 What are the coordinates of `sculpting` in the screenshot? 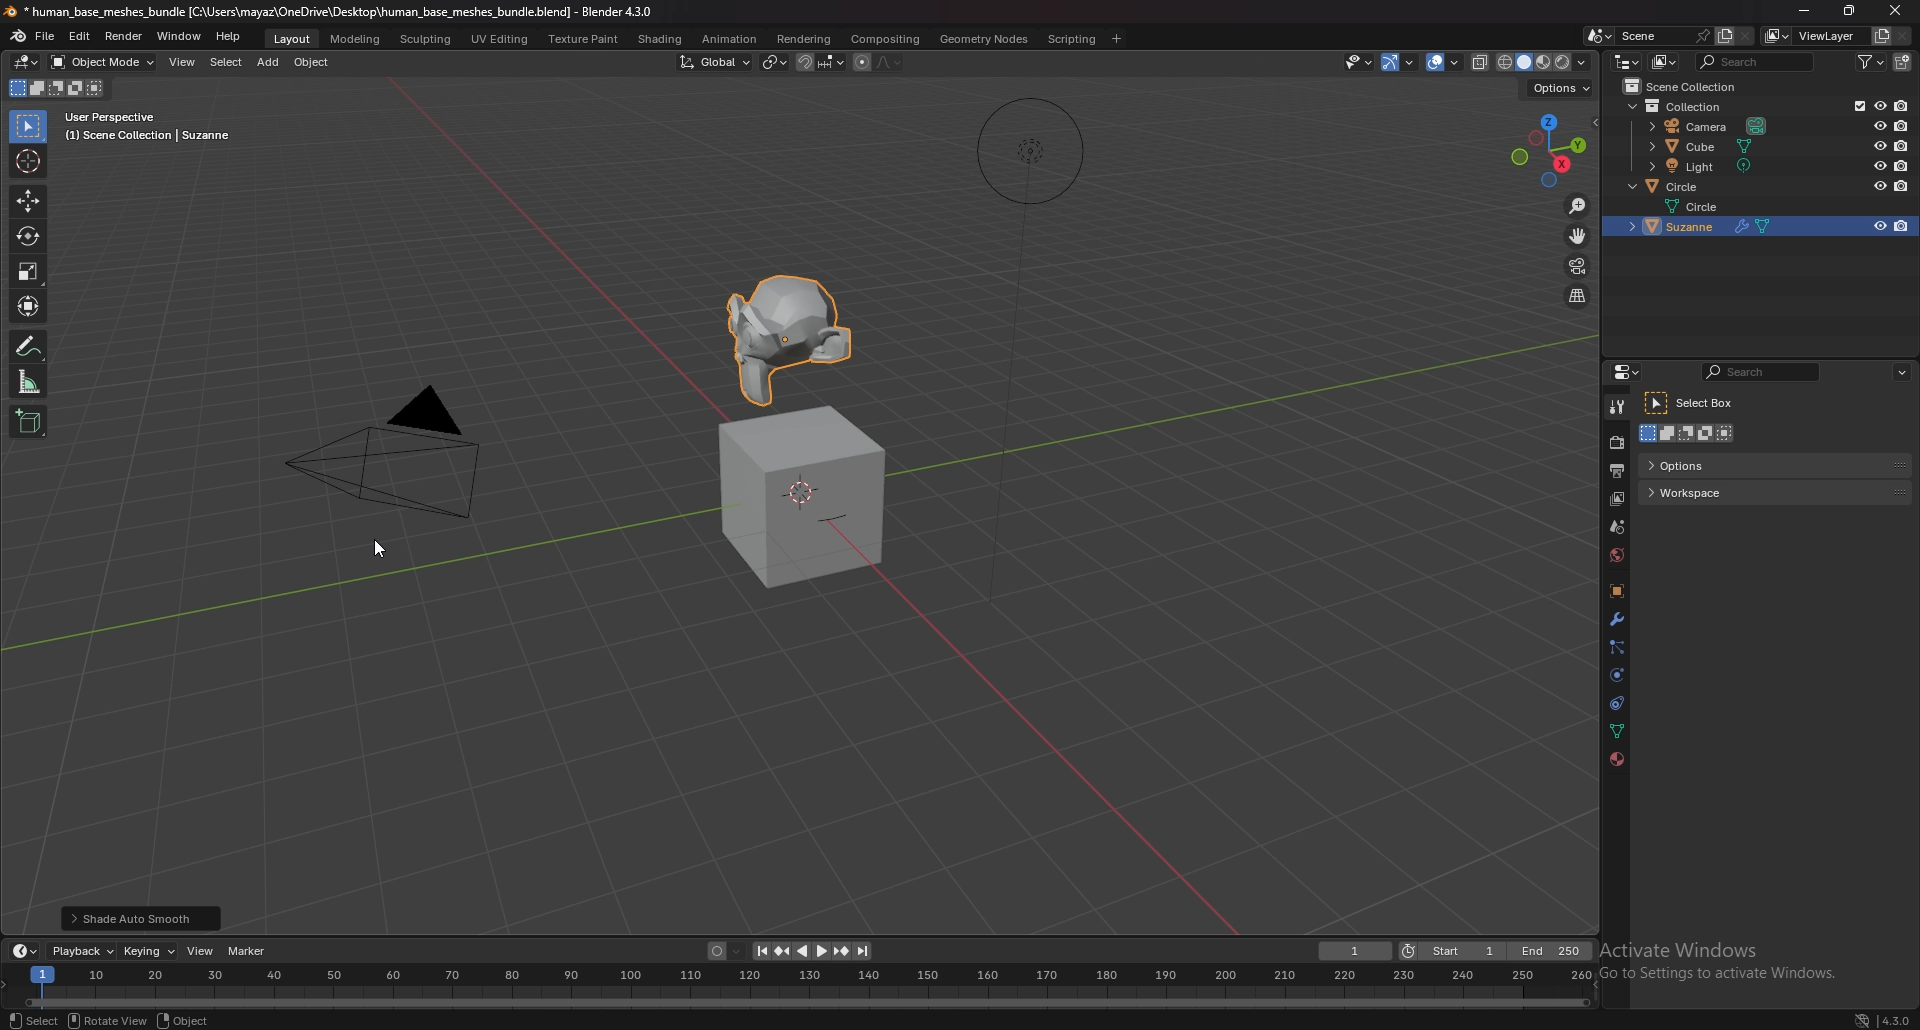 It's located at (426, 38).